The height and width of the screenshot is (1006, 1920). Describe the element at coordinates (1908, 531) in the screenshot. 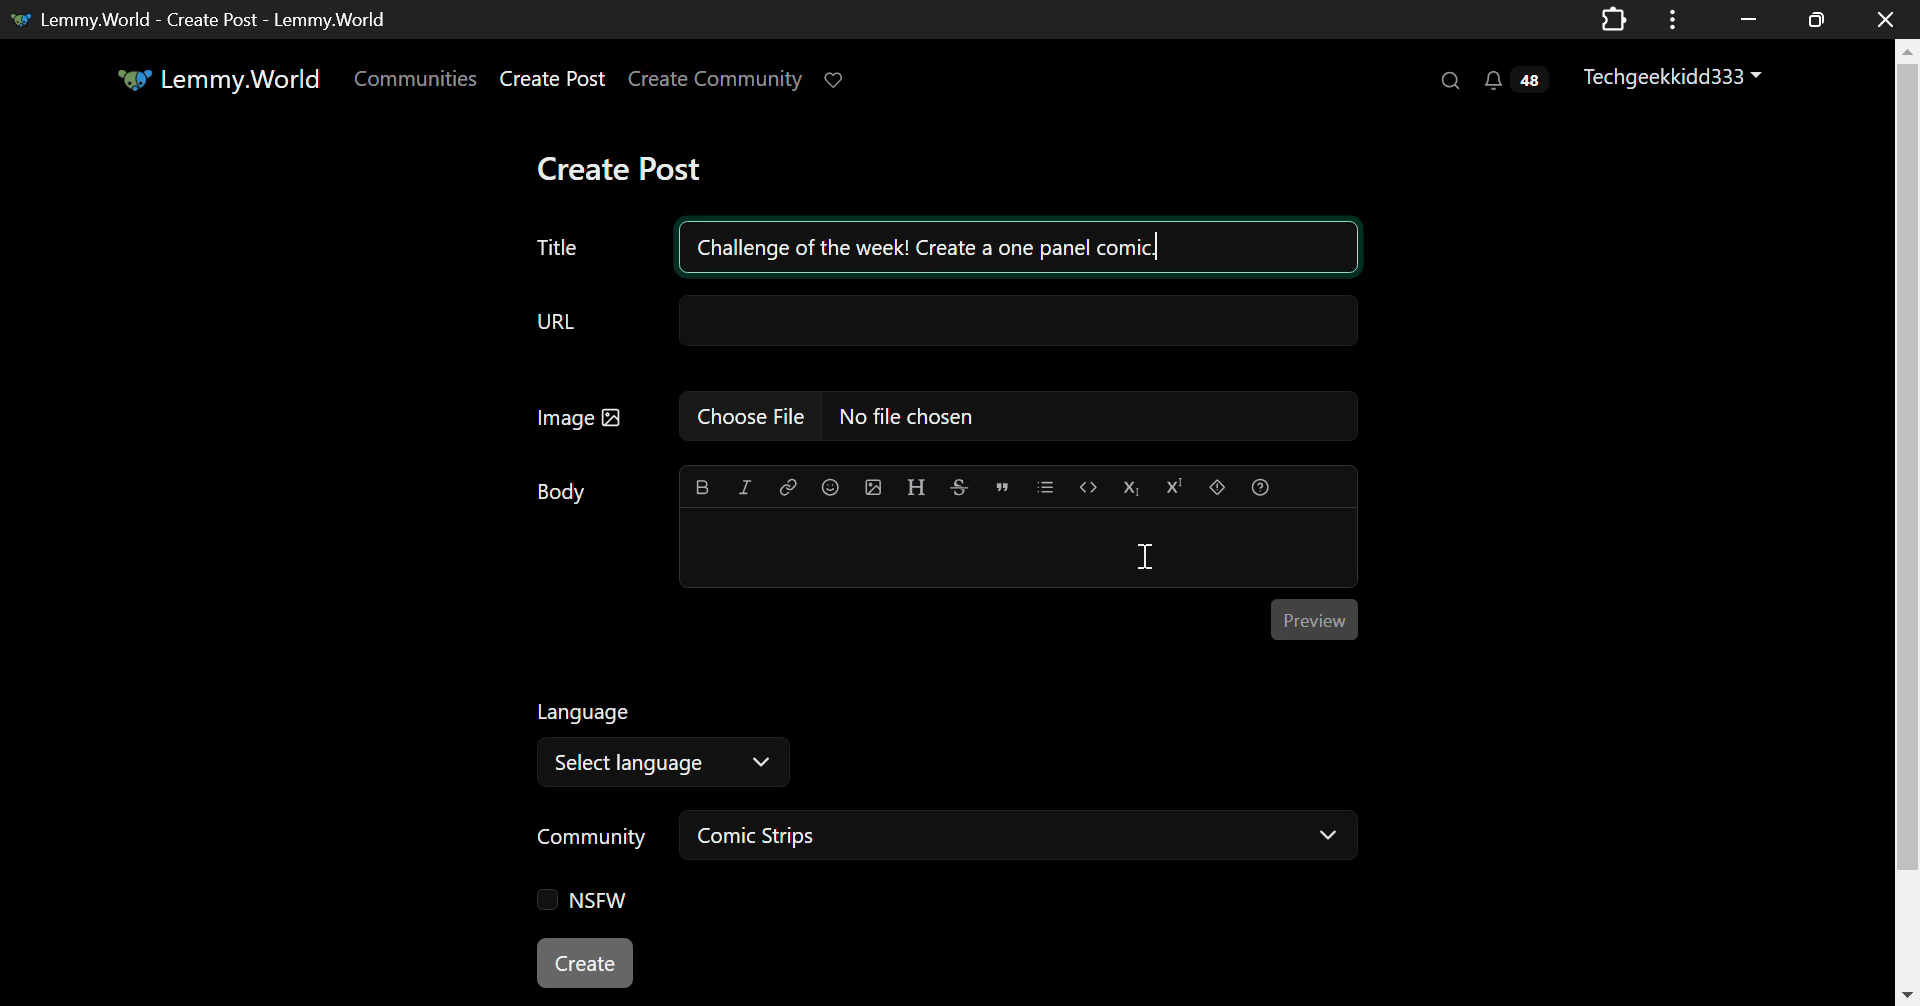

I see `Vertical Scroll Bar` at that location.